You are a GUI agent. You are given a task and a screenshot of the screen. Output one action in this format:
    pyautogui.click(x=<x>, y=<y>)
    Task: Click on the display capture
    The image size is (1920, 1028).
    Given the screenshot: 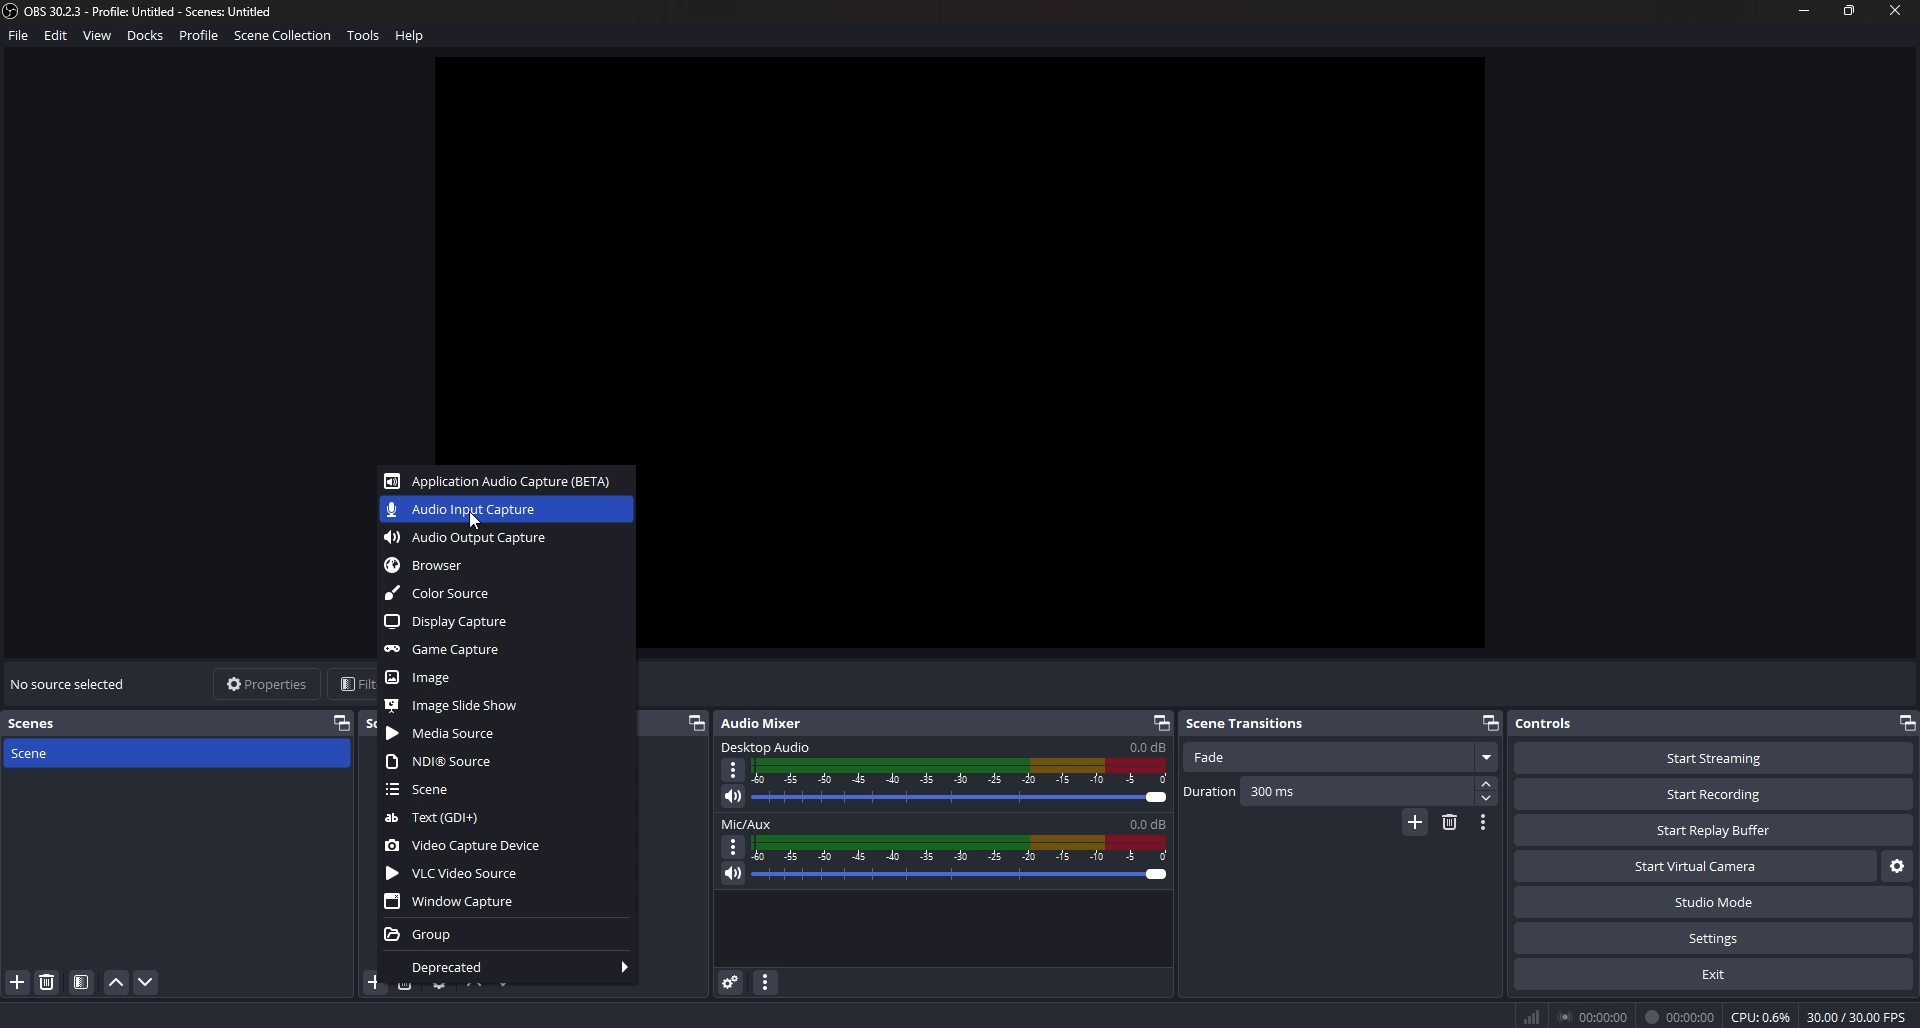 What is the action you would take?
    pyautogui.click(x=505, y=622)
    